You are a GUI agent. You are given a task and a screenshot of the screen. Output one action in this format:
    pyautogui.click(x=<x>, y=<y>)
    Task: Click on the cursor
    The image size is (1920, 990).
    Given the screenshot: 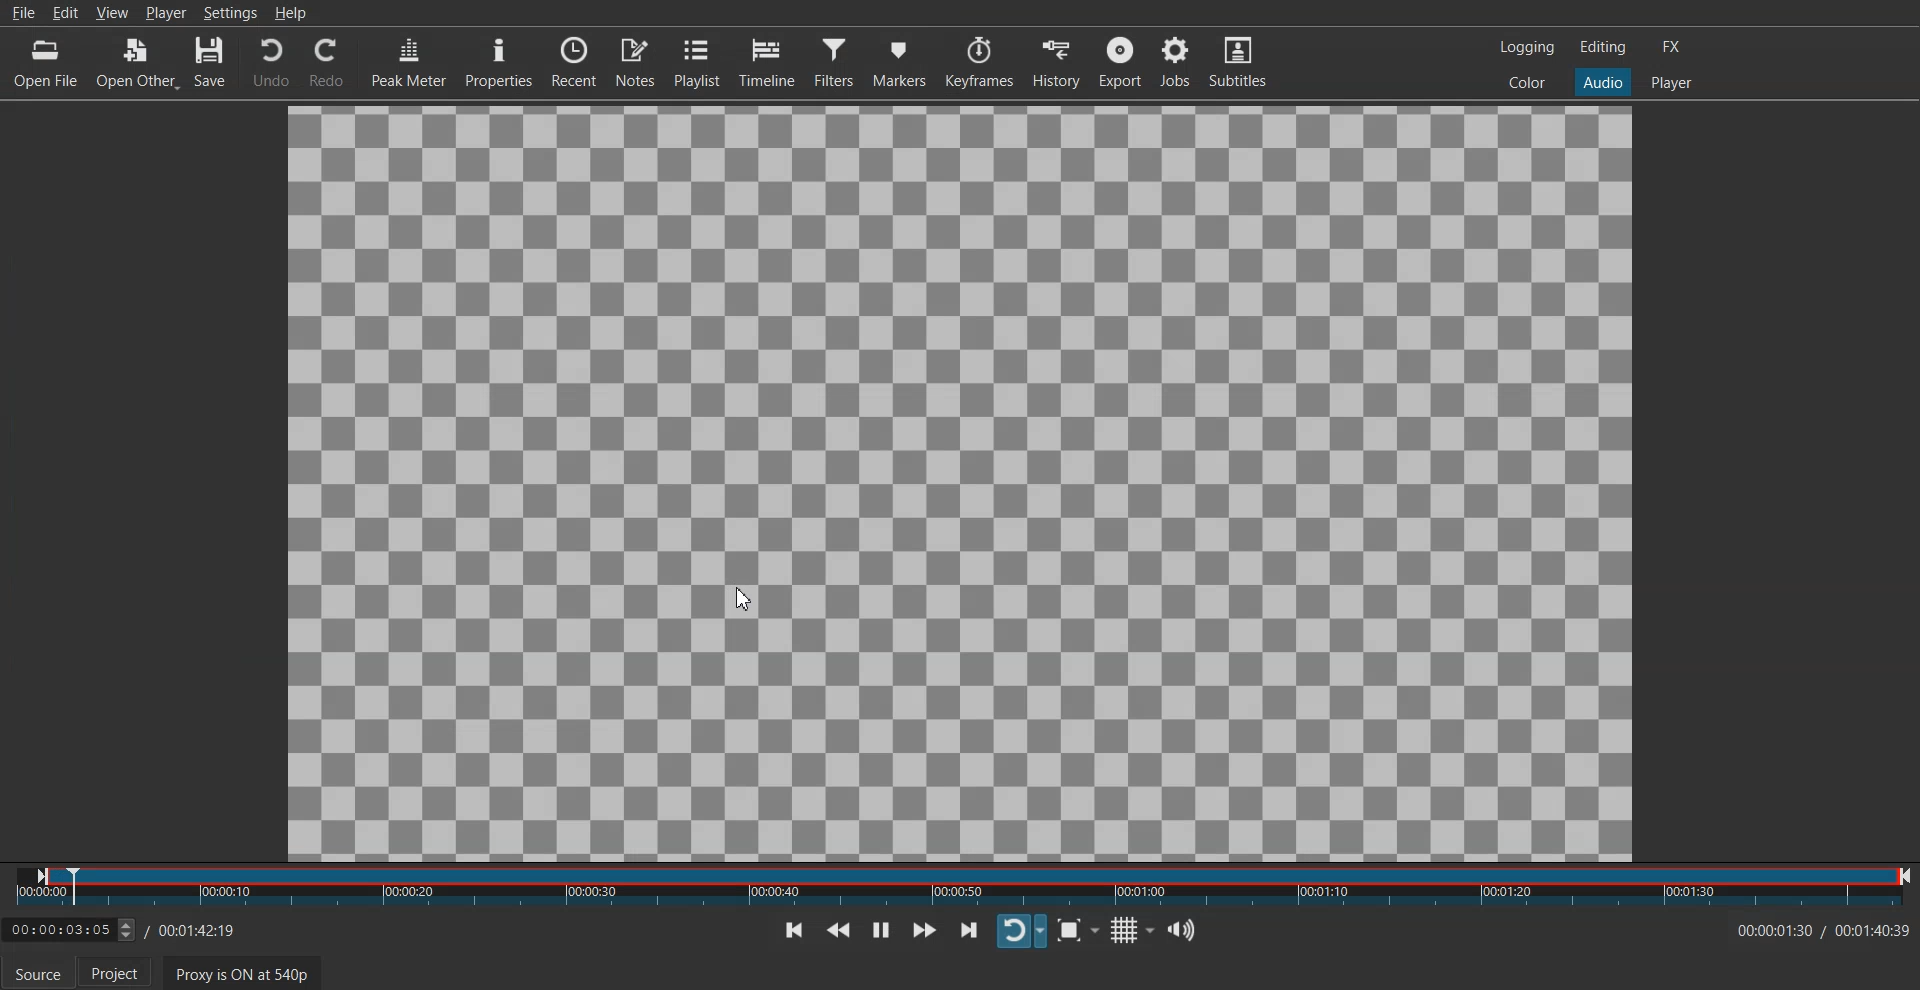 What is the action you would take?
    pyautogui.click(x=728, y=593)
    